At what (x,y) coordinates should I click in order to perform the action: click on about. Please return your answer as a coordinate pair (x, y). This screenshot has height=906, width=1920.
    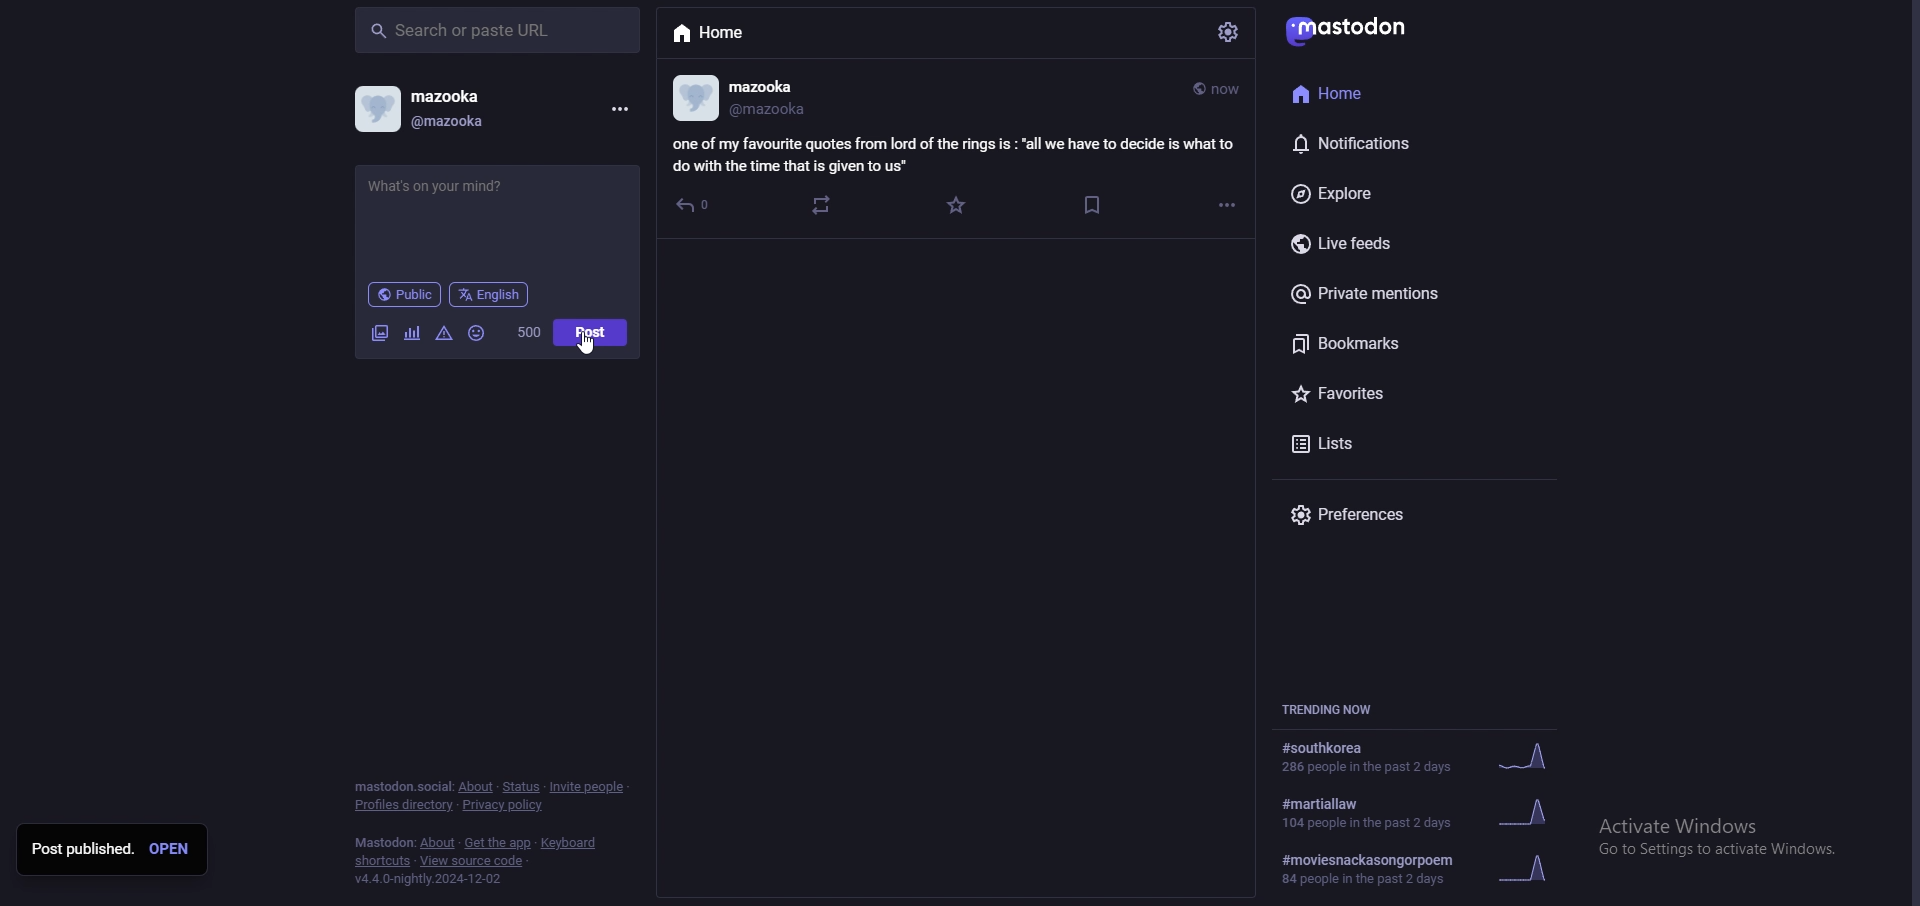
    Looking at the image, I should click on (438, 843).